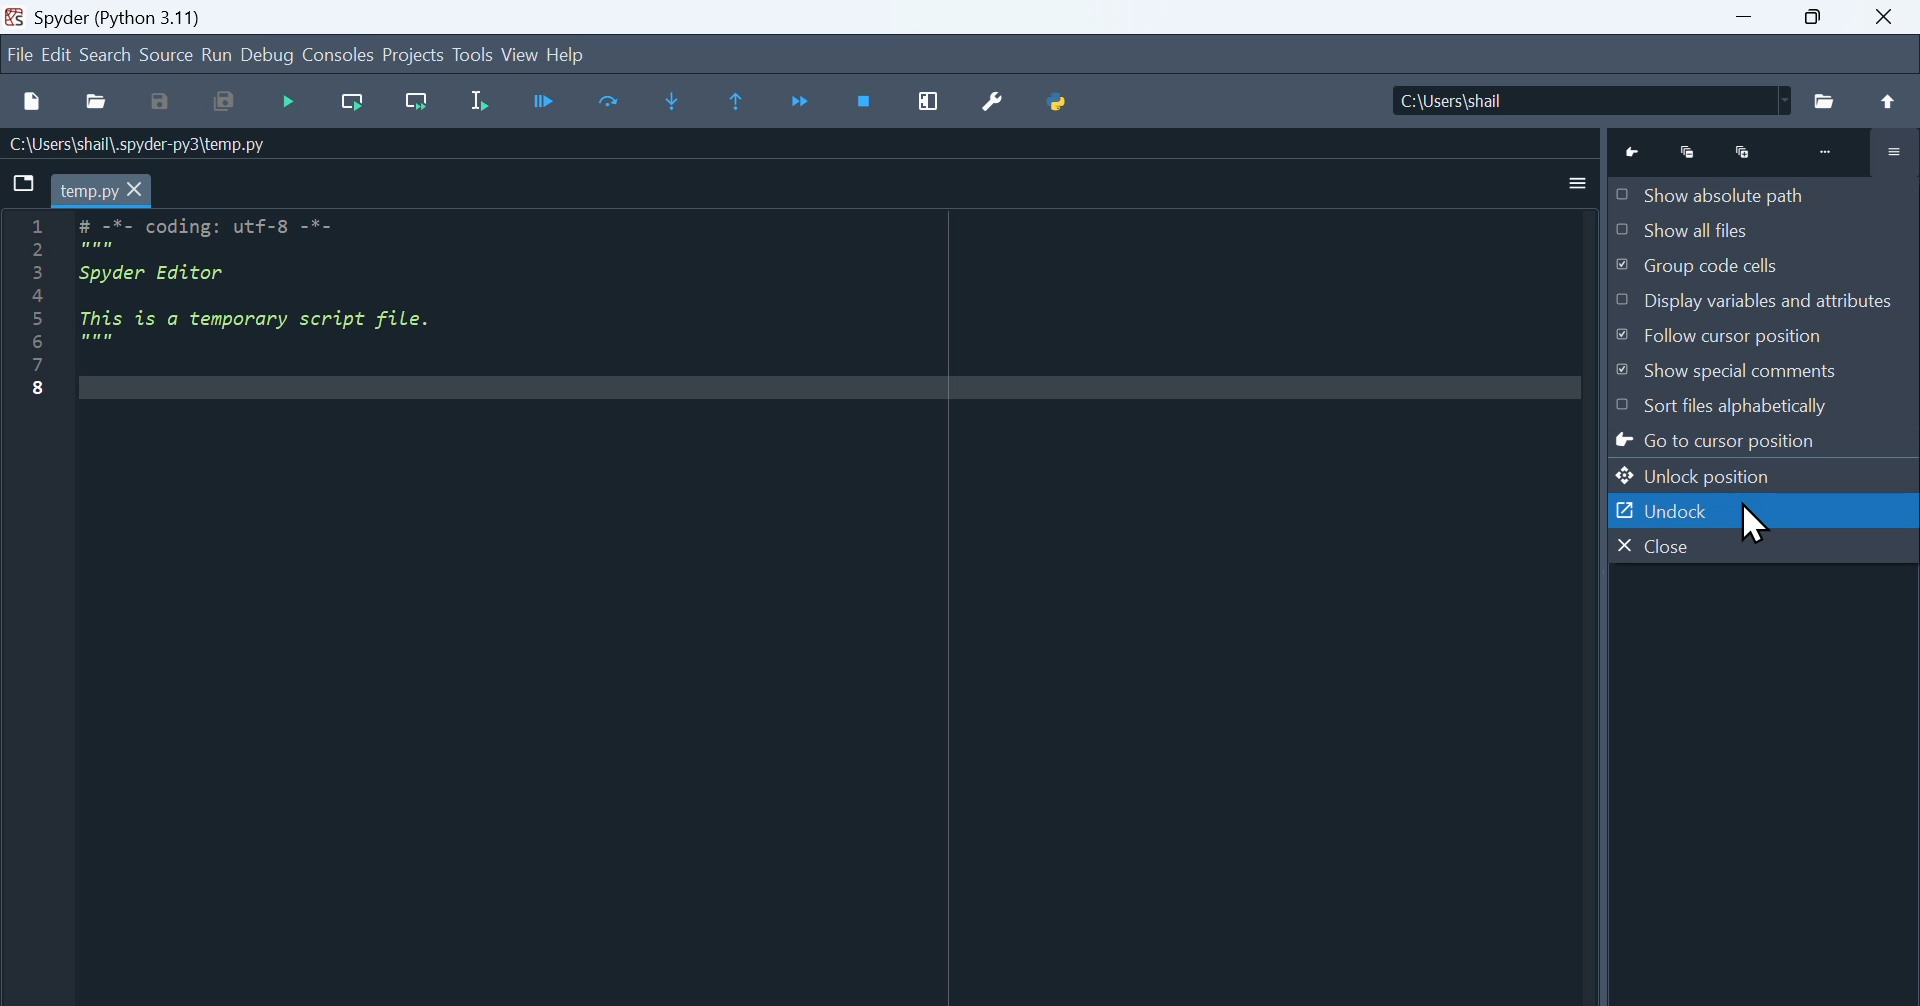  Describe the element at coordinates (223, 101) in the screenshot. I see `Save all` at that location.